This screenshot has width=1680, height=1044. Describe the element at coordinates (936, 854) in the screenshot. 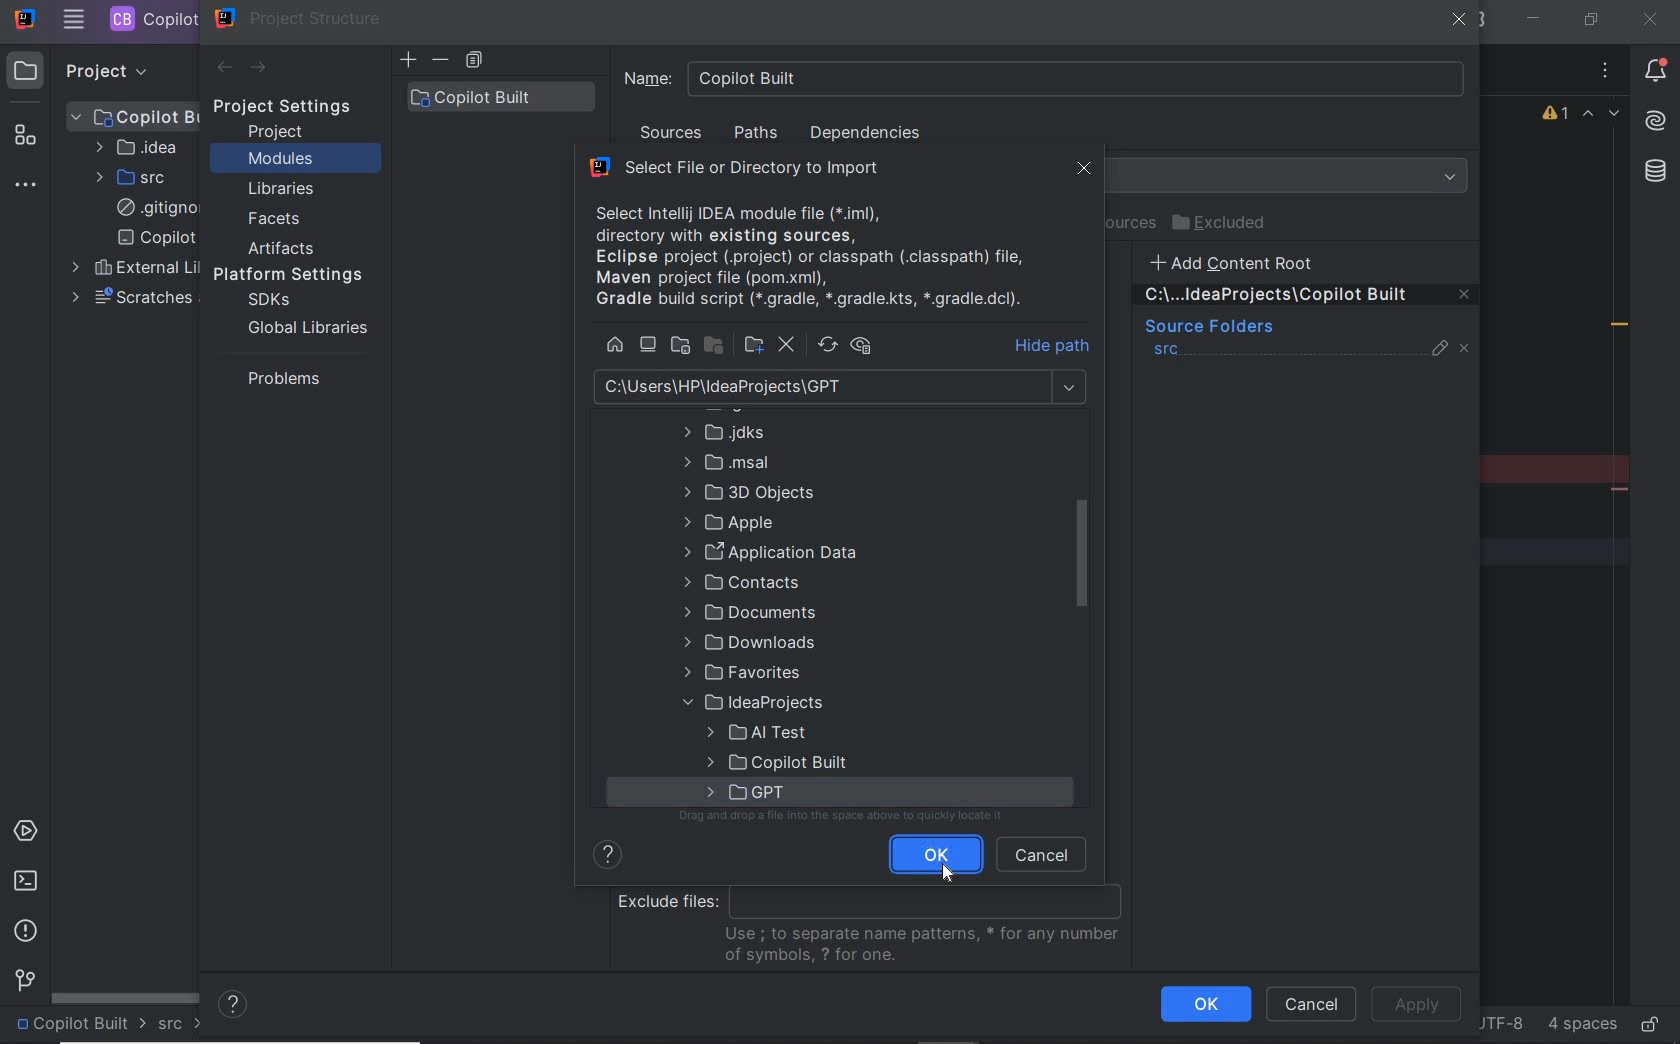

I see `ok` at that location.